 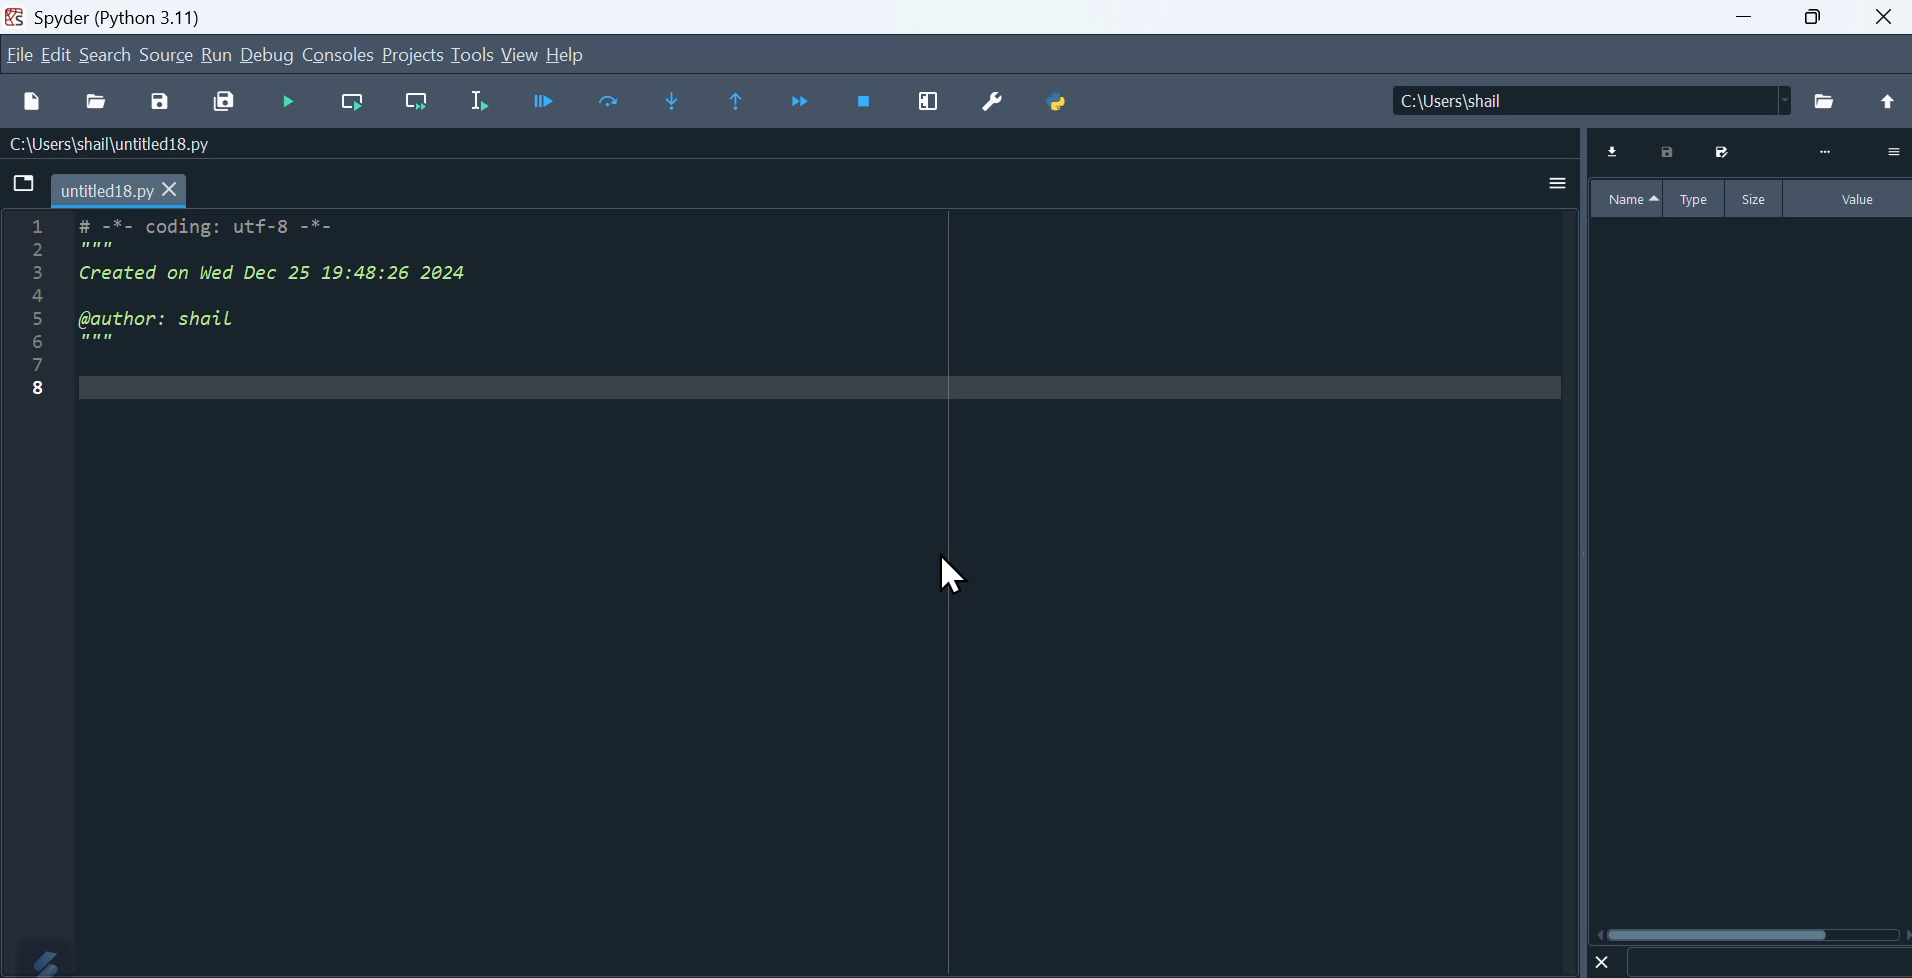 I want to click on Name, so click(x=1627, y=199).